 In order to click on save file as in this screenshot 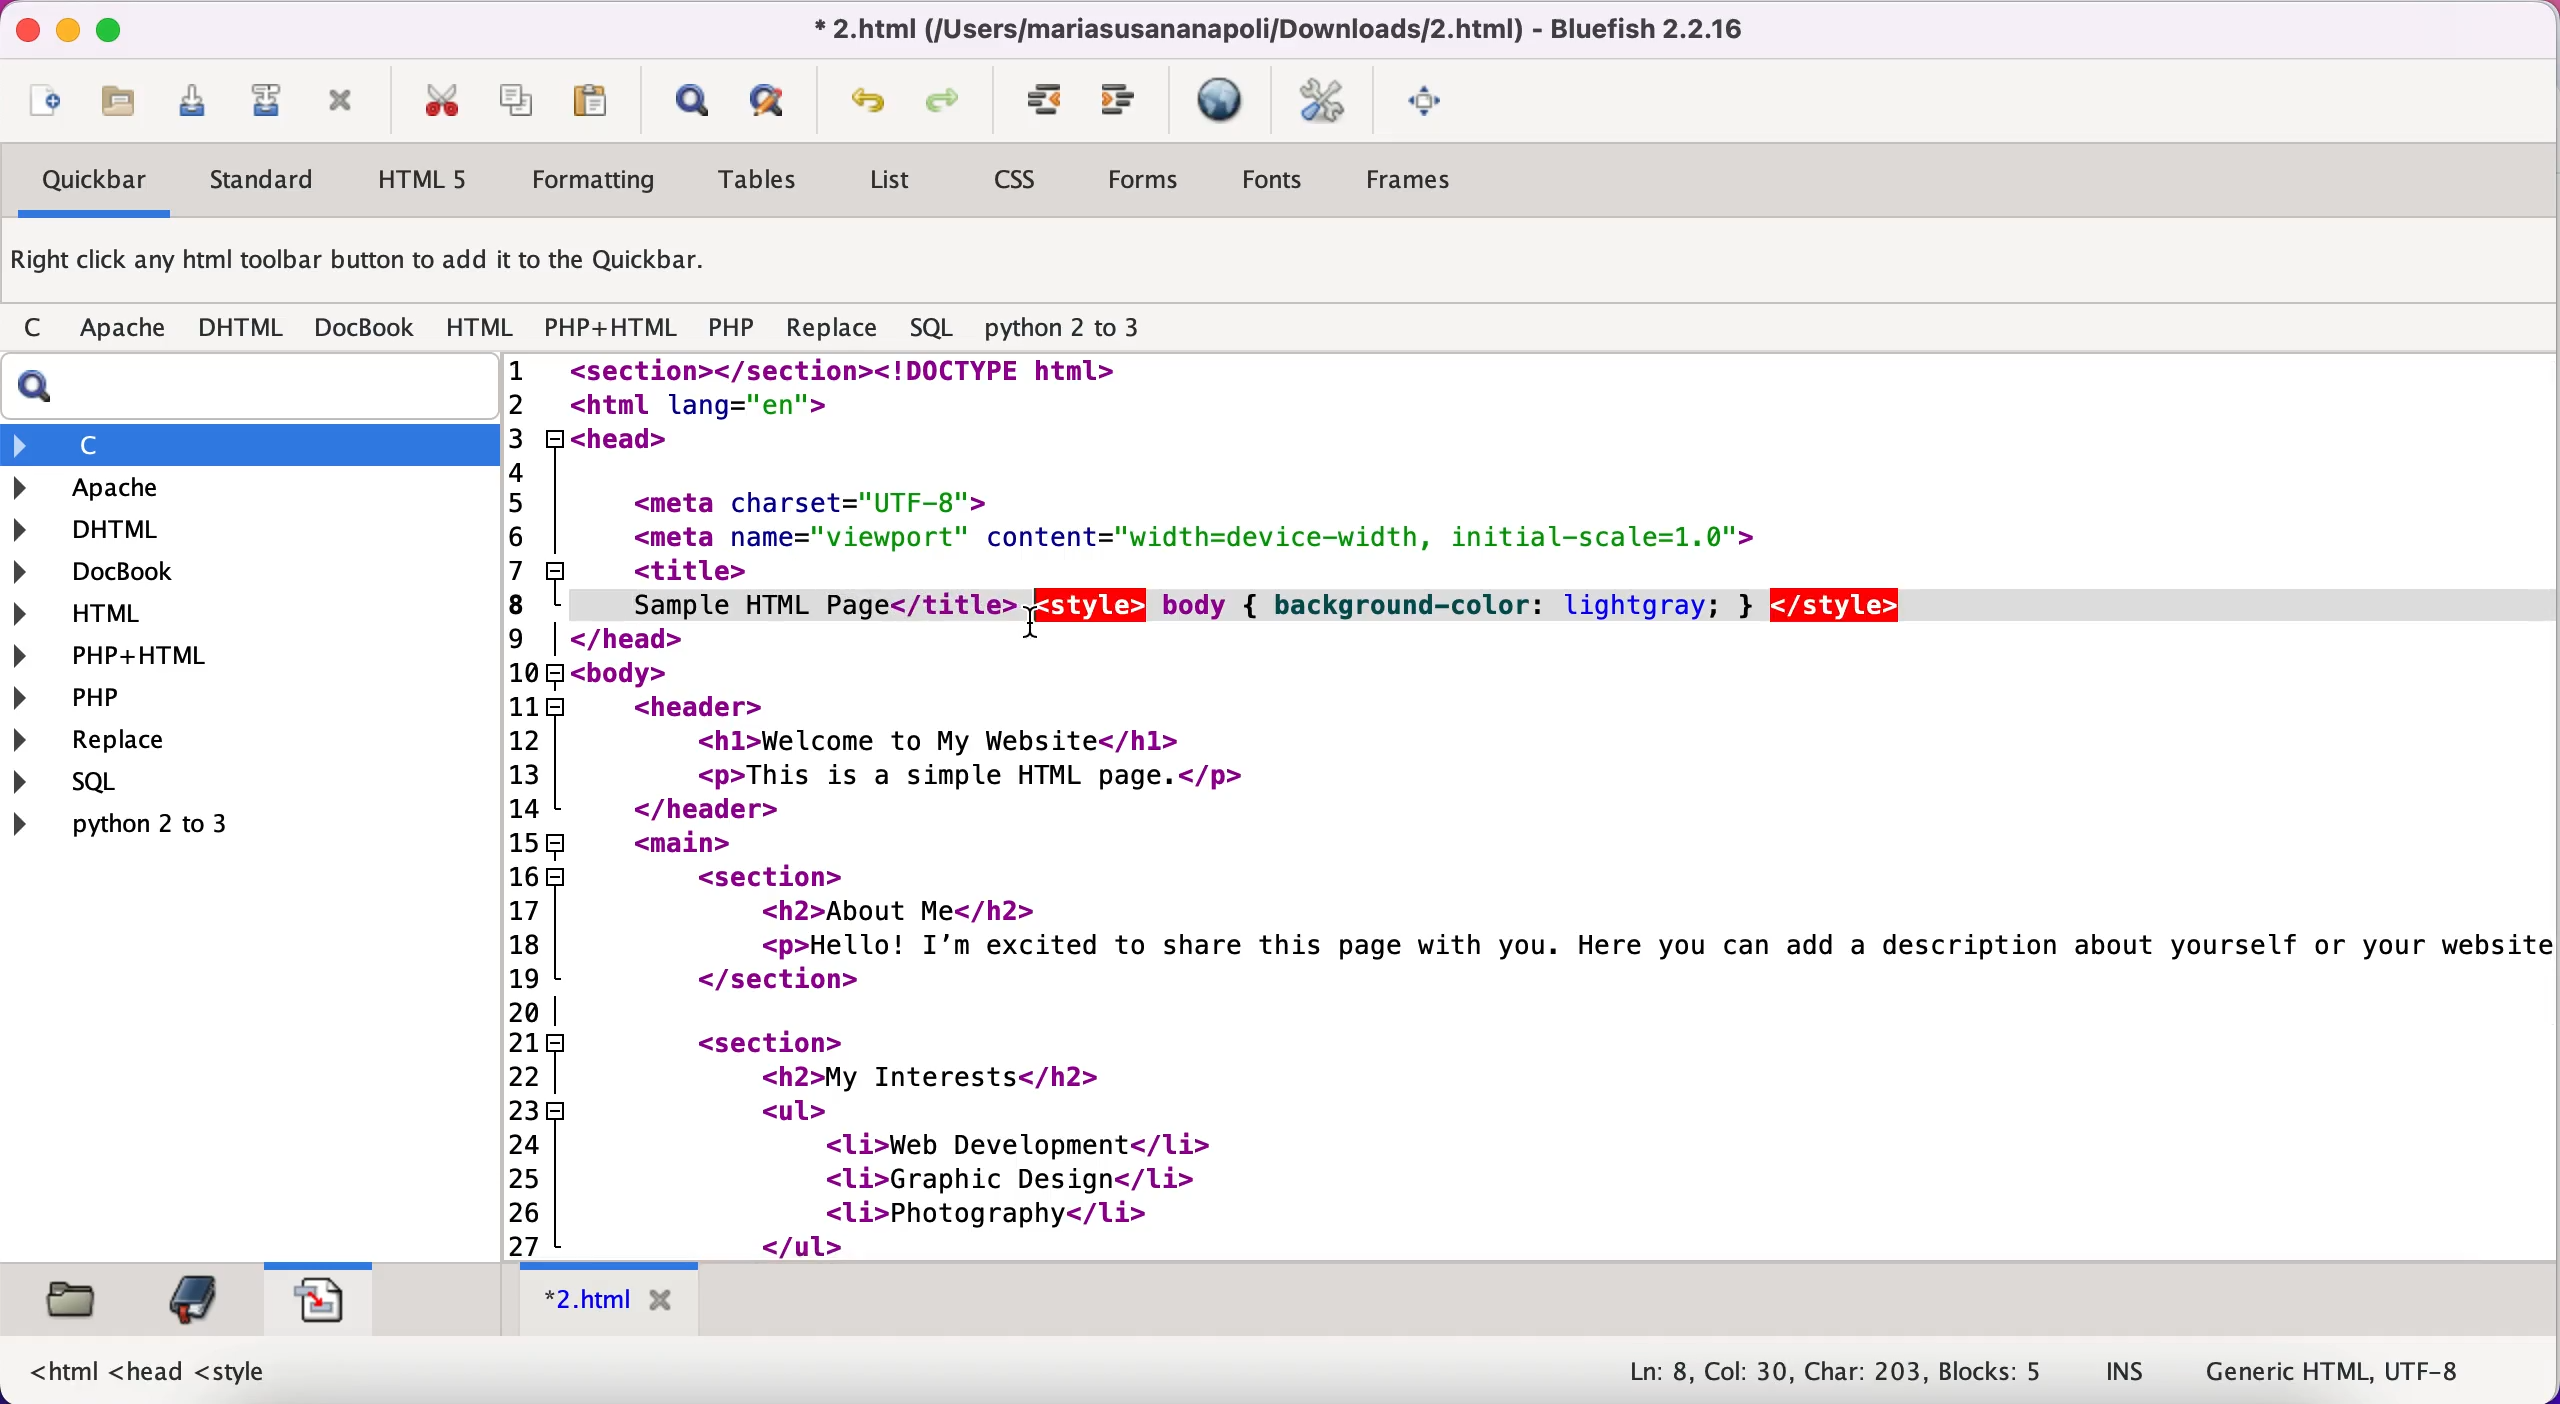, I will do `click(264, 101)`.